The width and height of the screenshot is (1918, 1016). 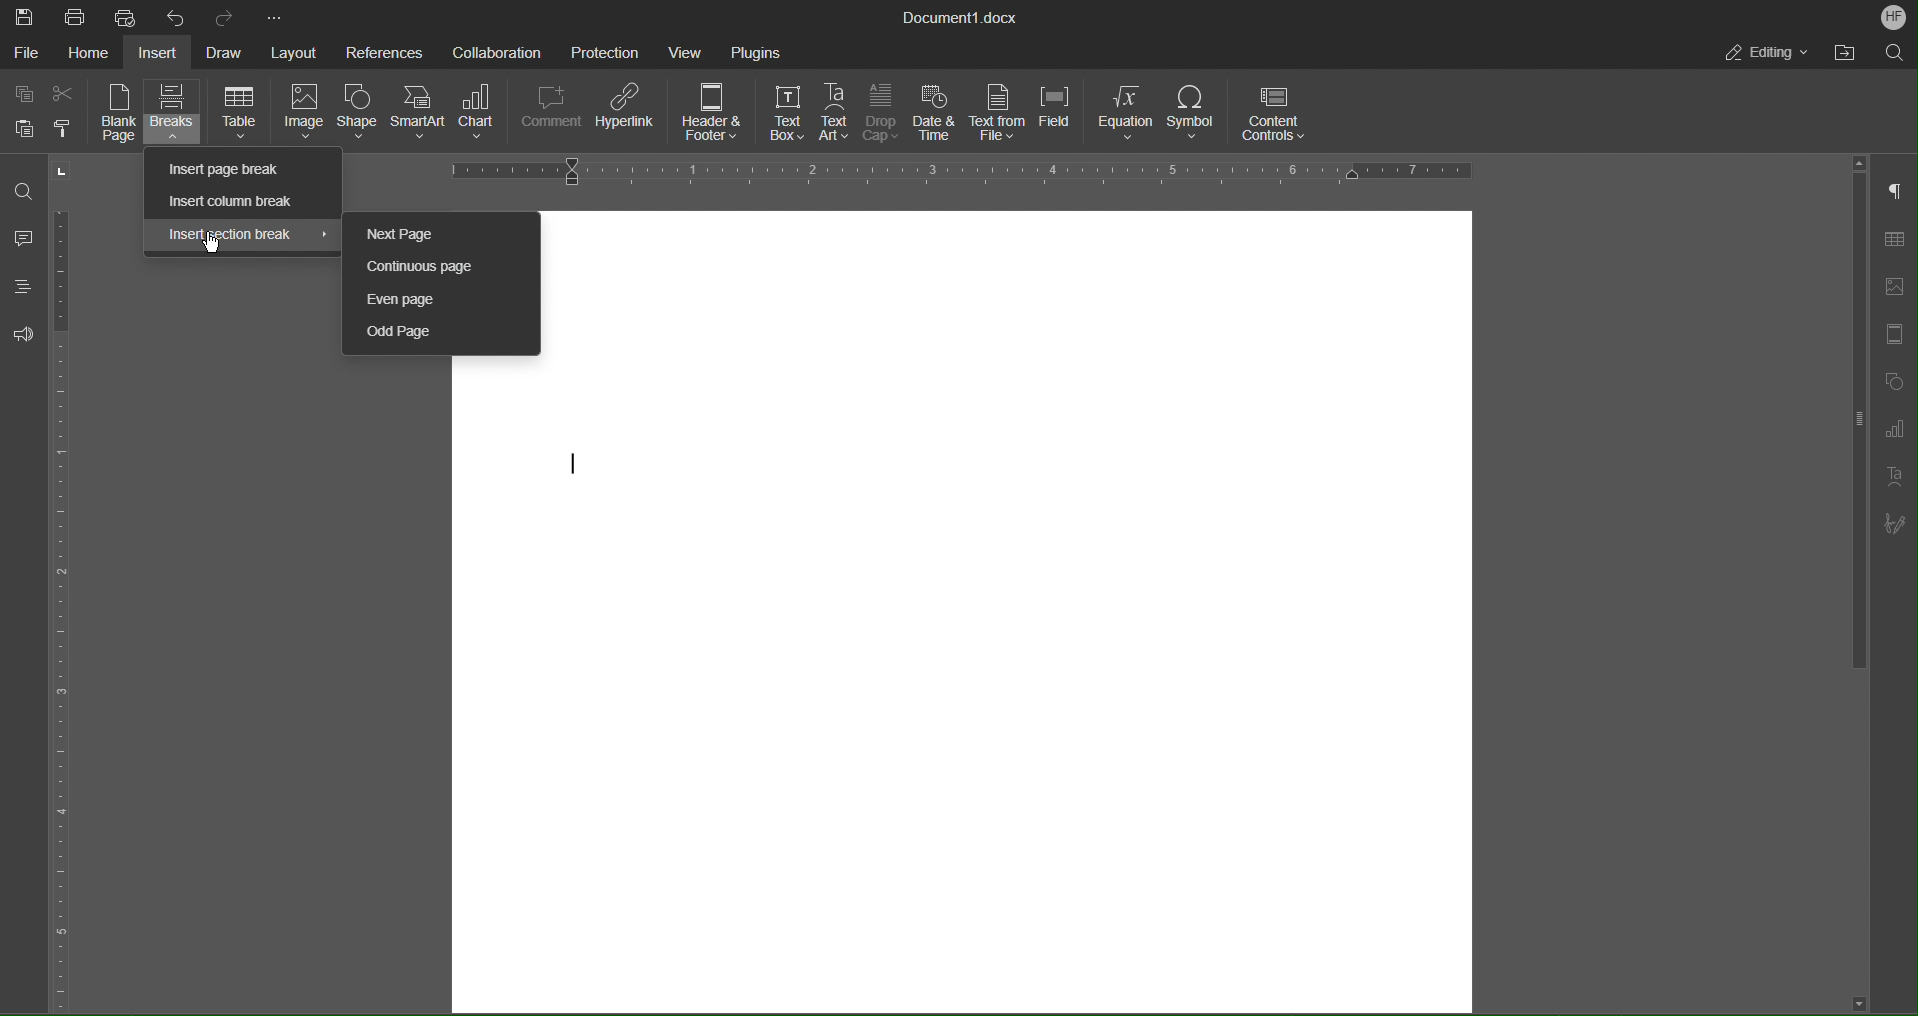 What do you see at coordinates (1192, 114) in the screenshot?
I see `Symbol` at bounding box center [1192, 114].